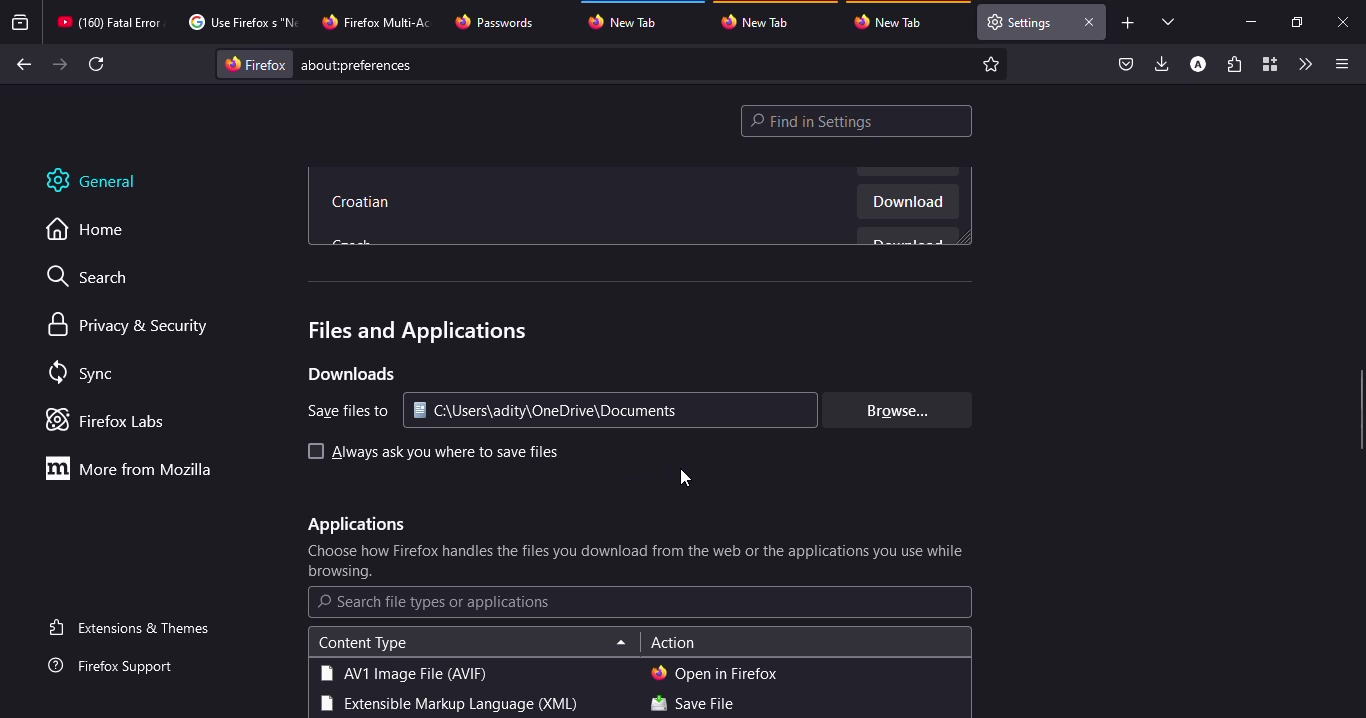  What do you see at coordinates (414, 331) in the screenshot?
I see `files & applications` at bounding box center [414, 331].